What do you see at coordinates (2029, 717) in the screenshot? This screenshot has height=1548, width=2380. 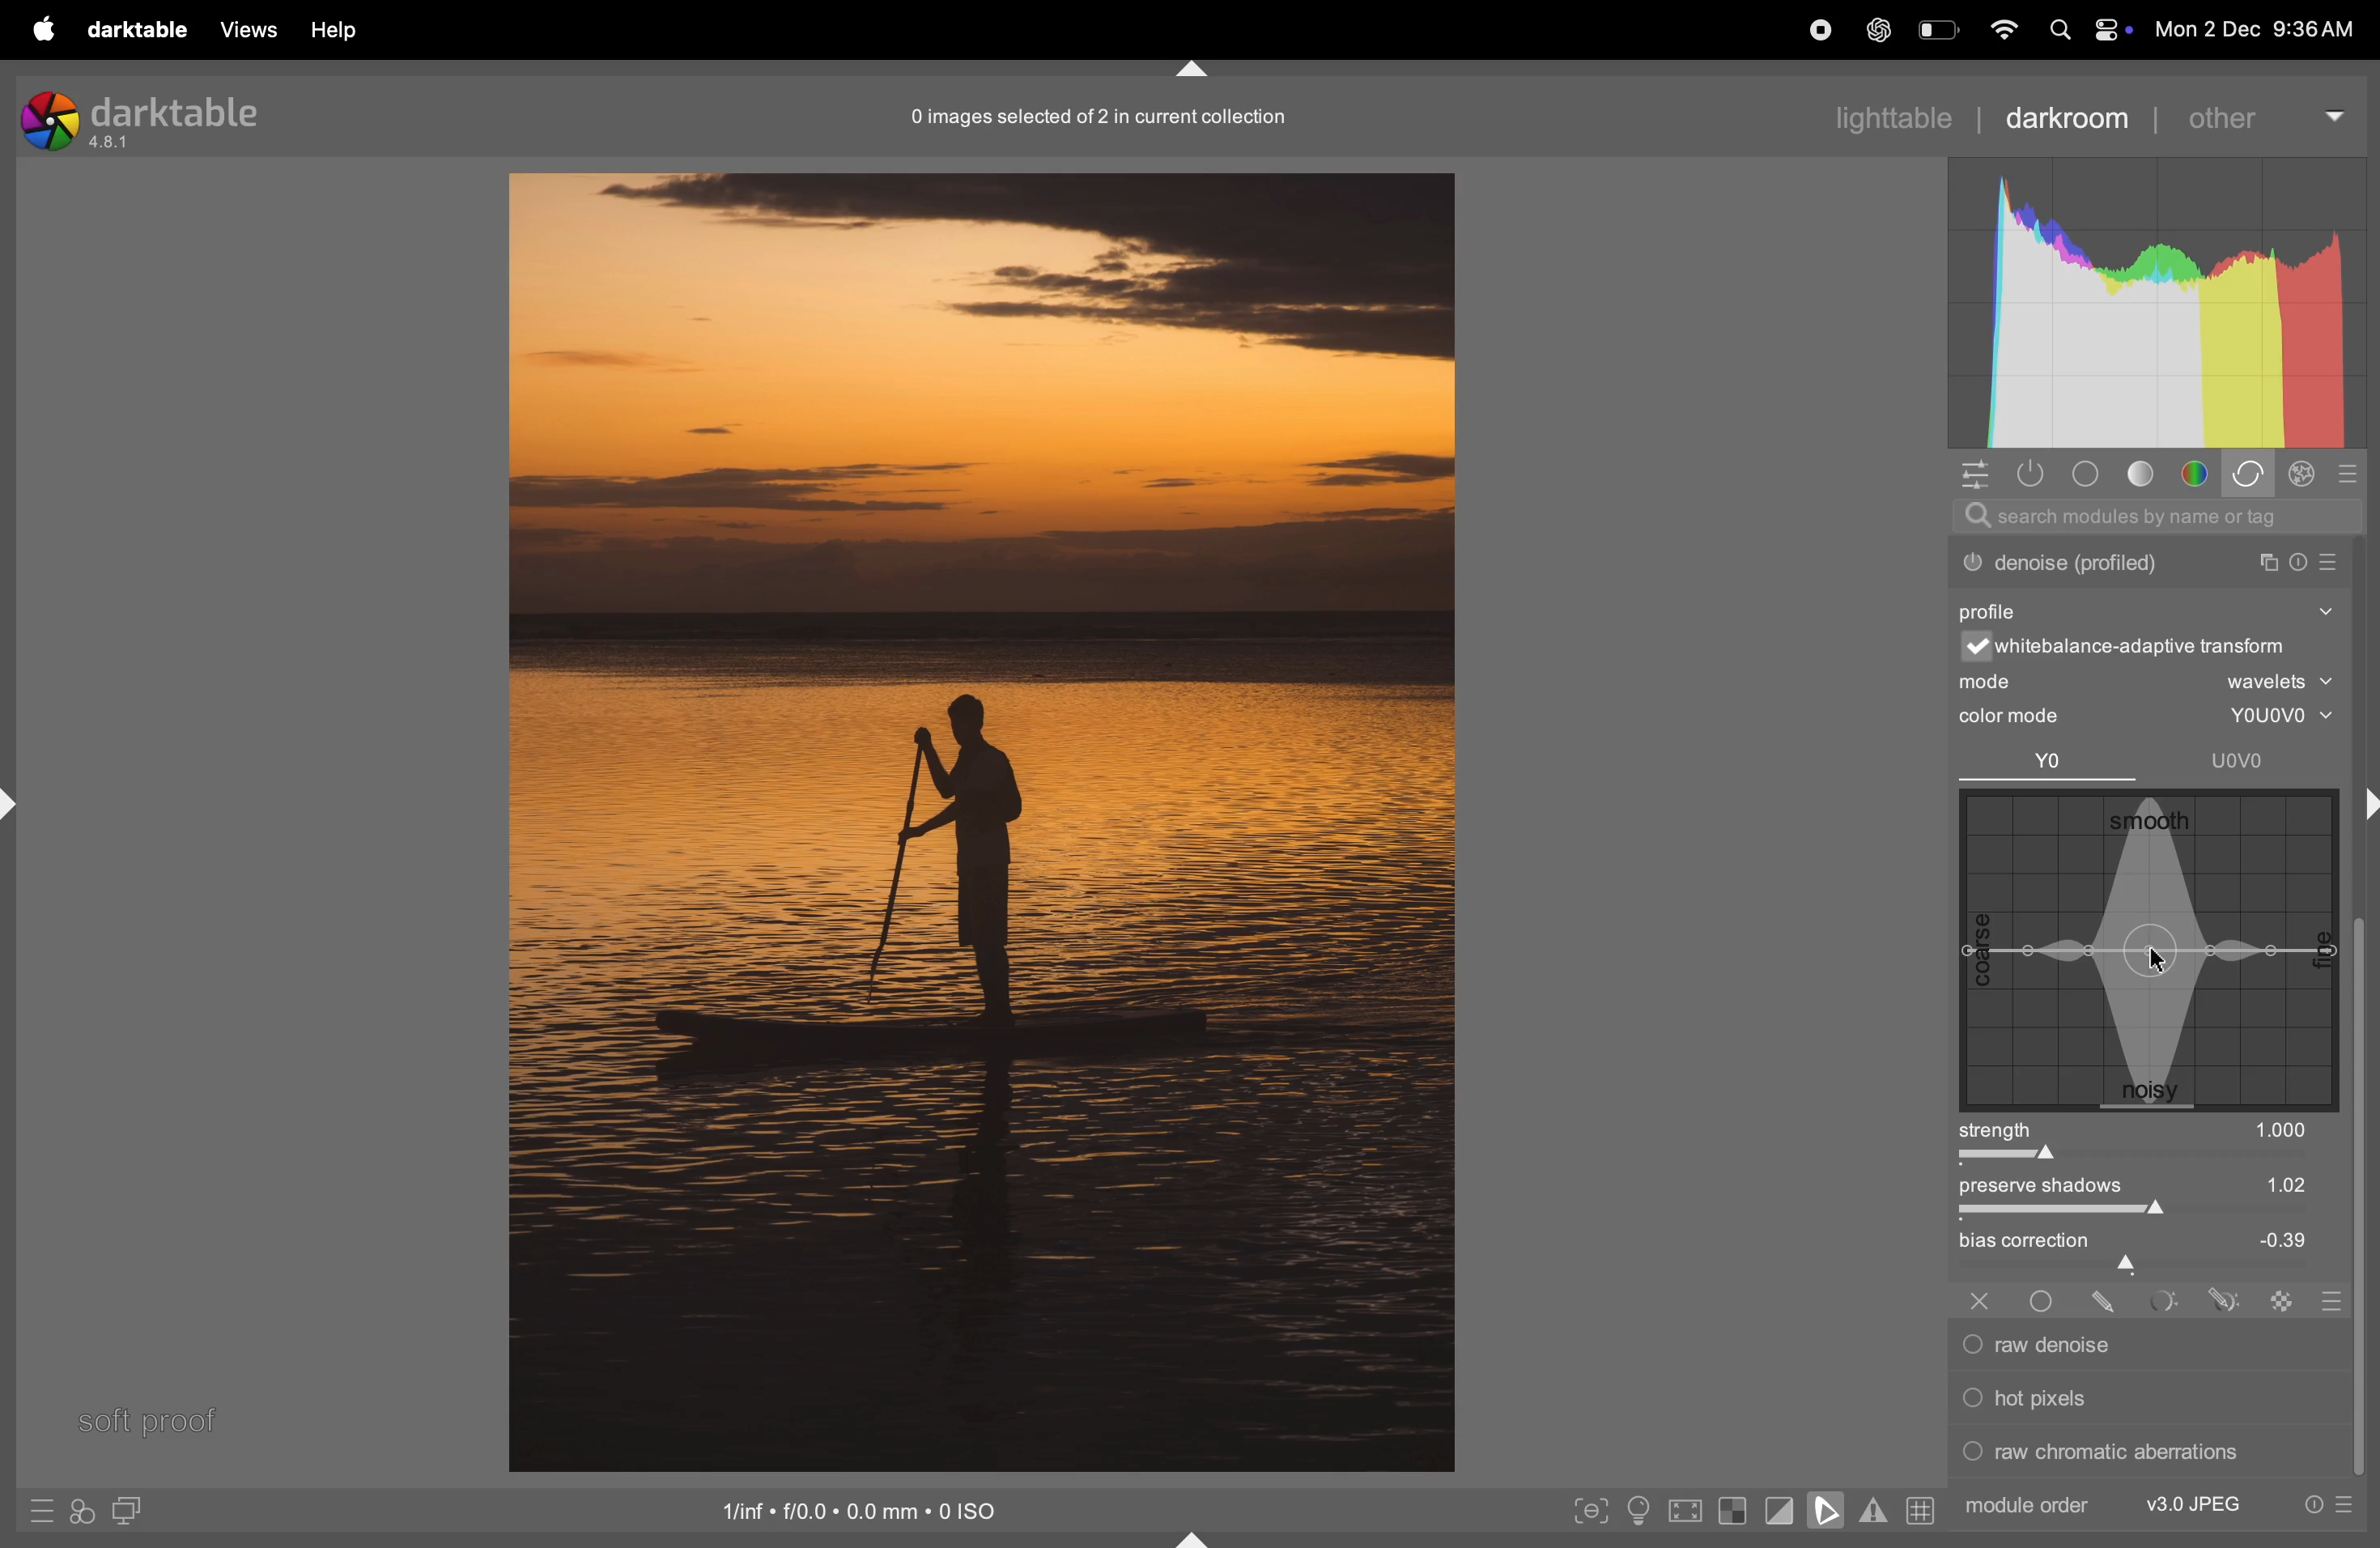 I see `color mode` at bounding box center [2029, 717].